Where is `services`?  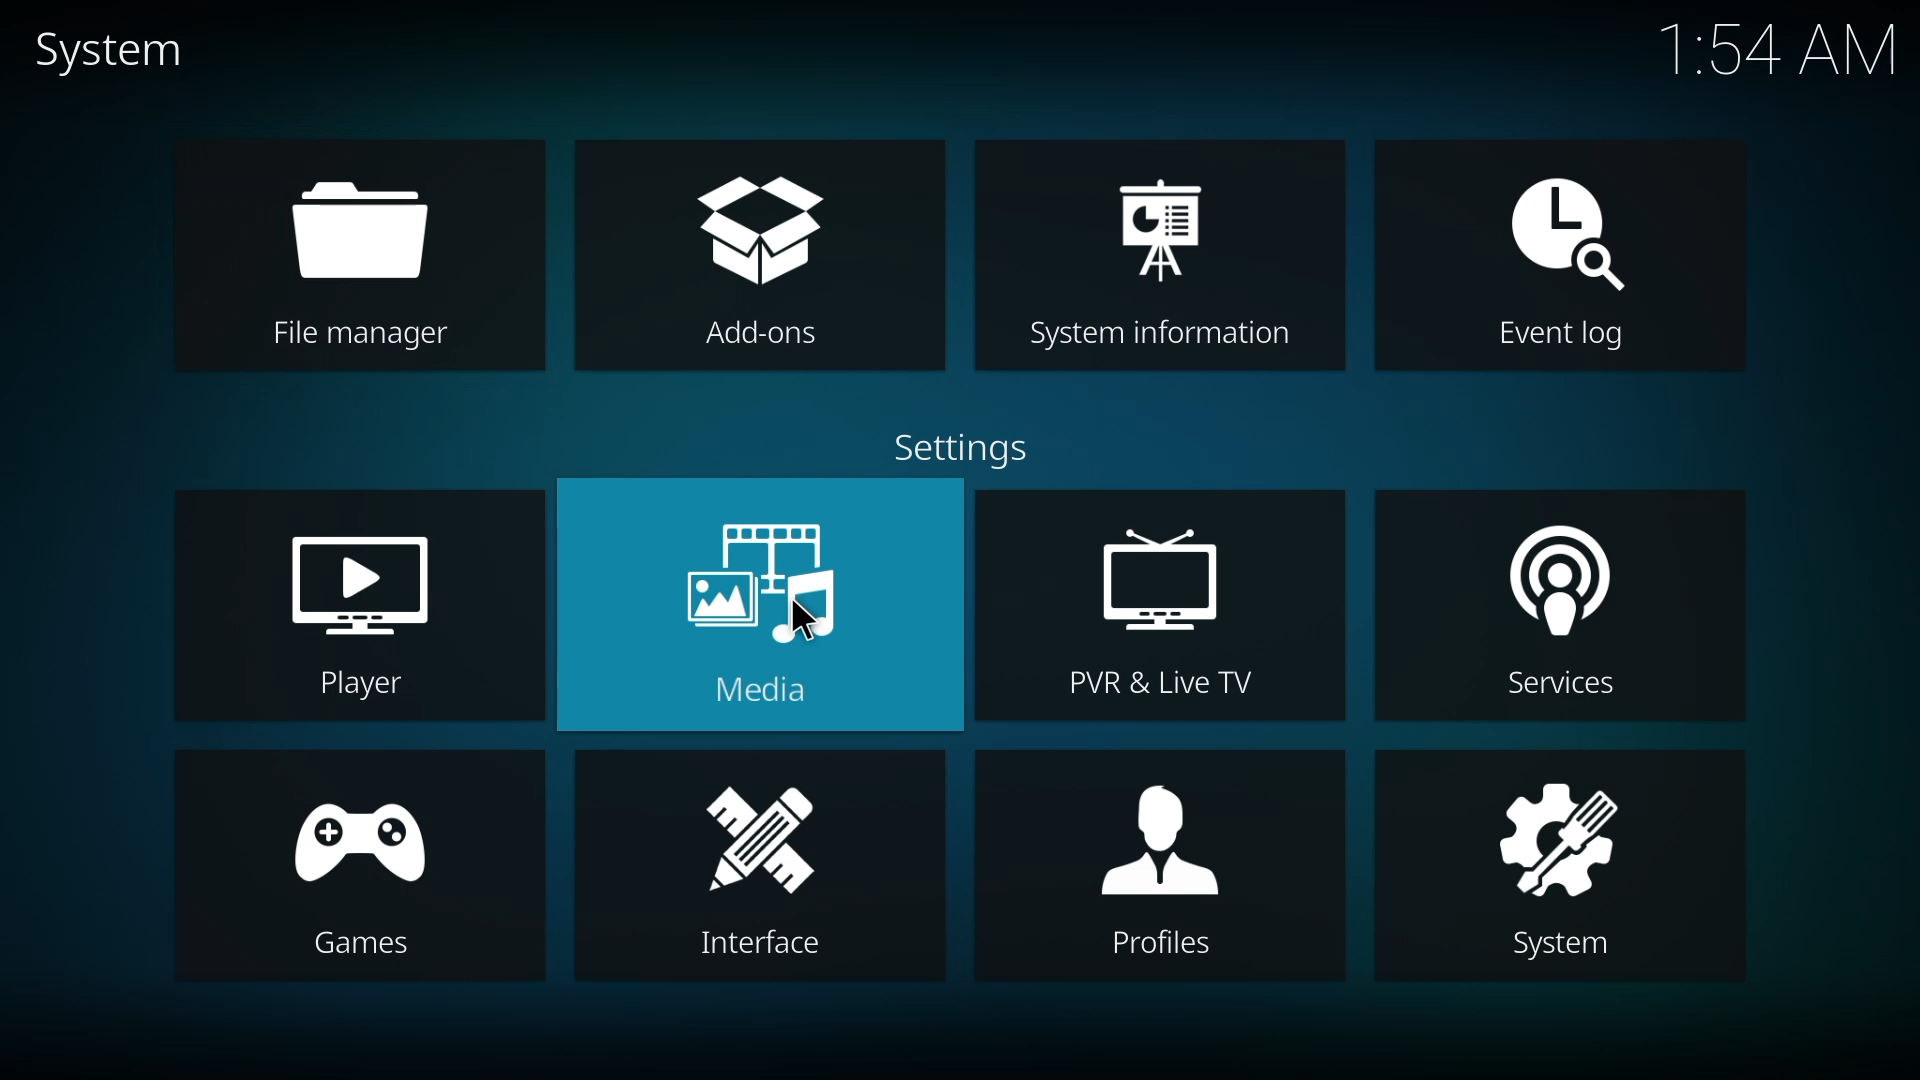
services is located at coordinates (1558, 609).